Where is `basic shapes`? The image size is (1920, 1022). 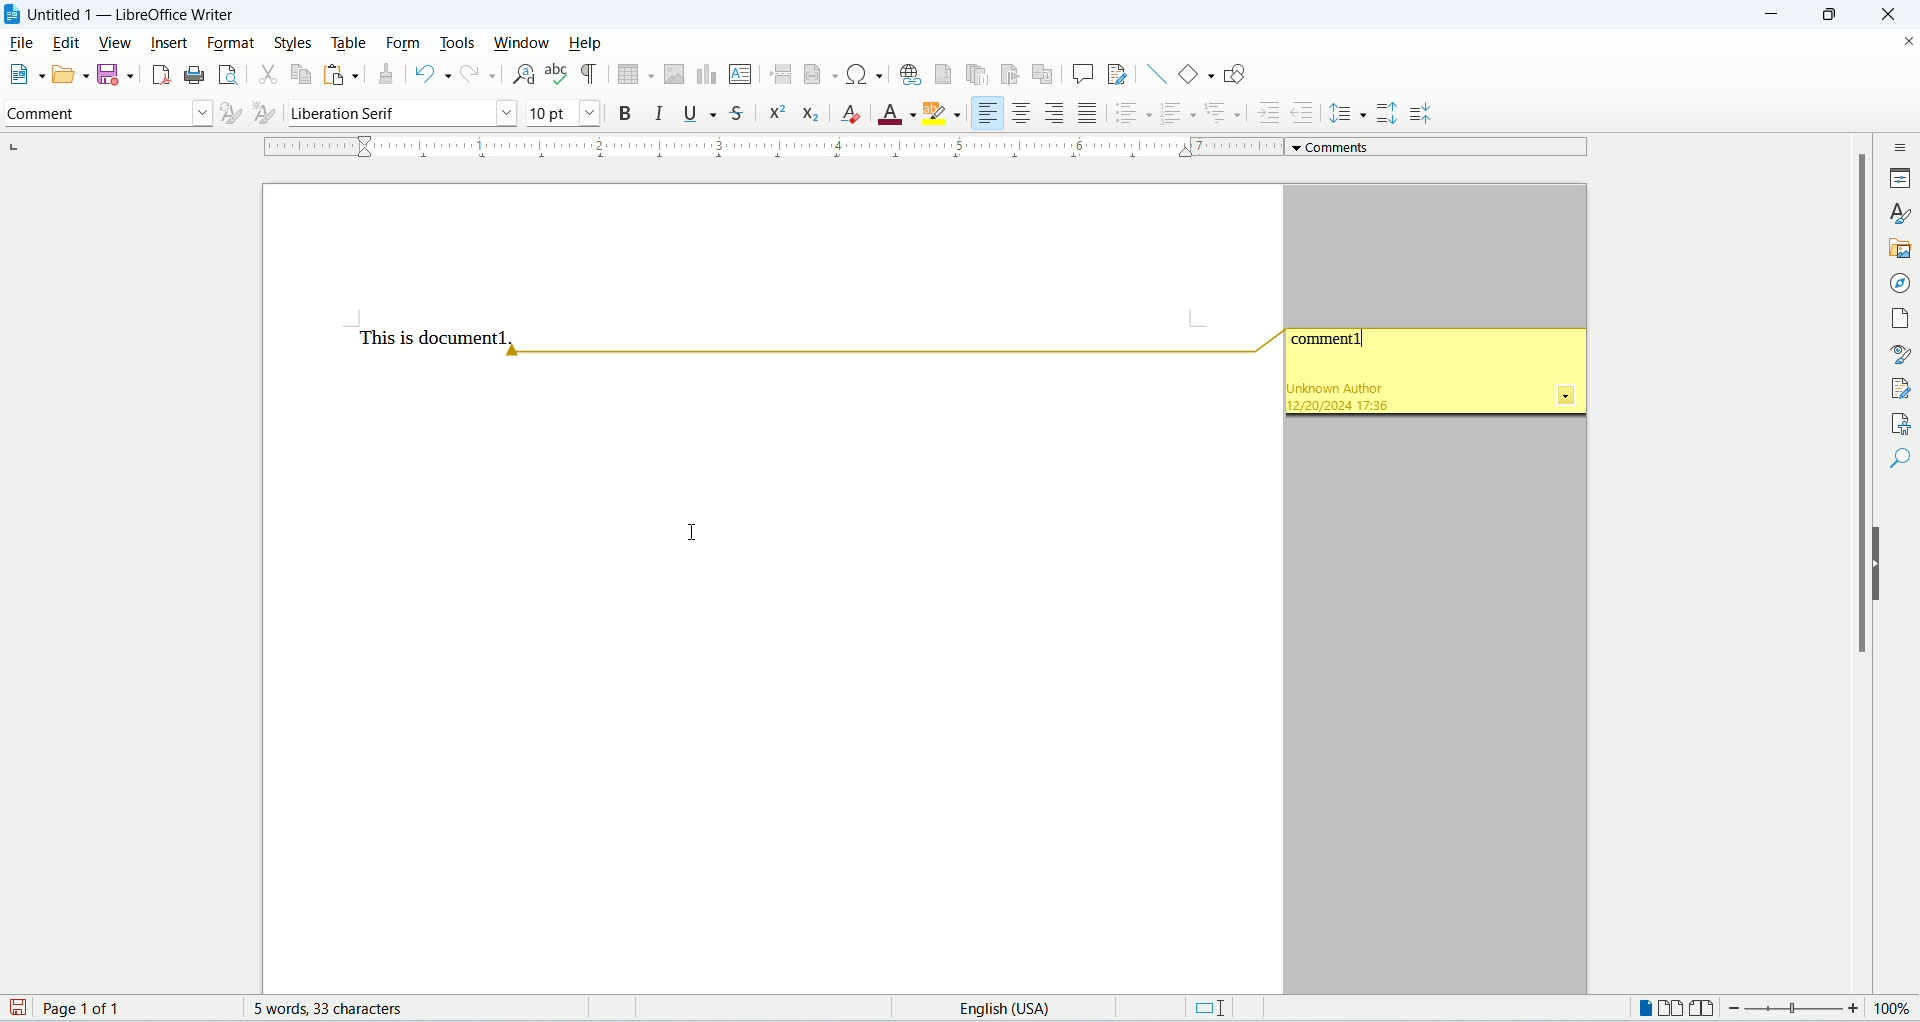 basic shapes is located at coordinates (1198, 73).